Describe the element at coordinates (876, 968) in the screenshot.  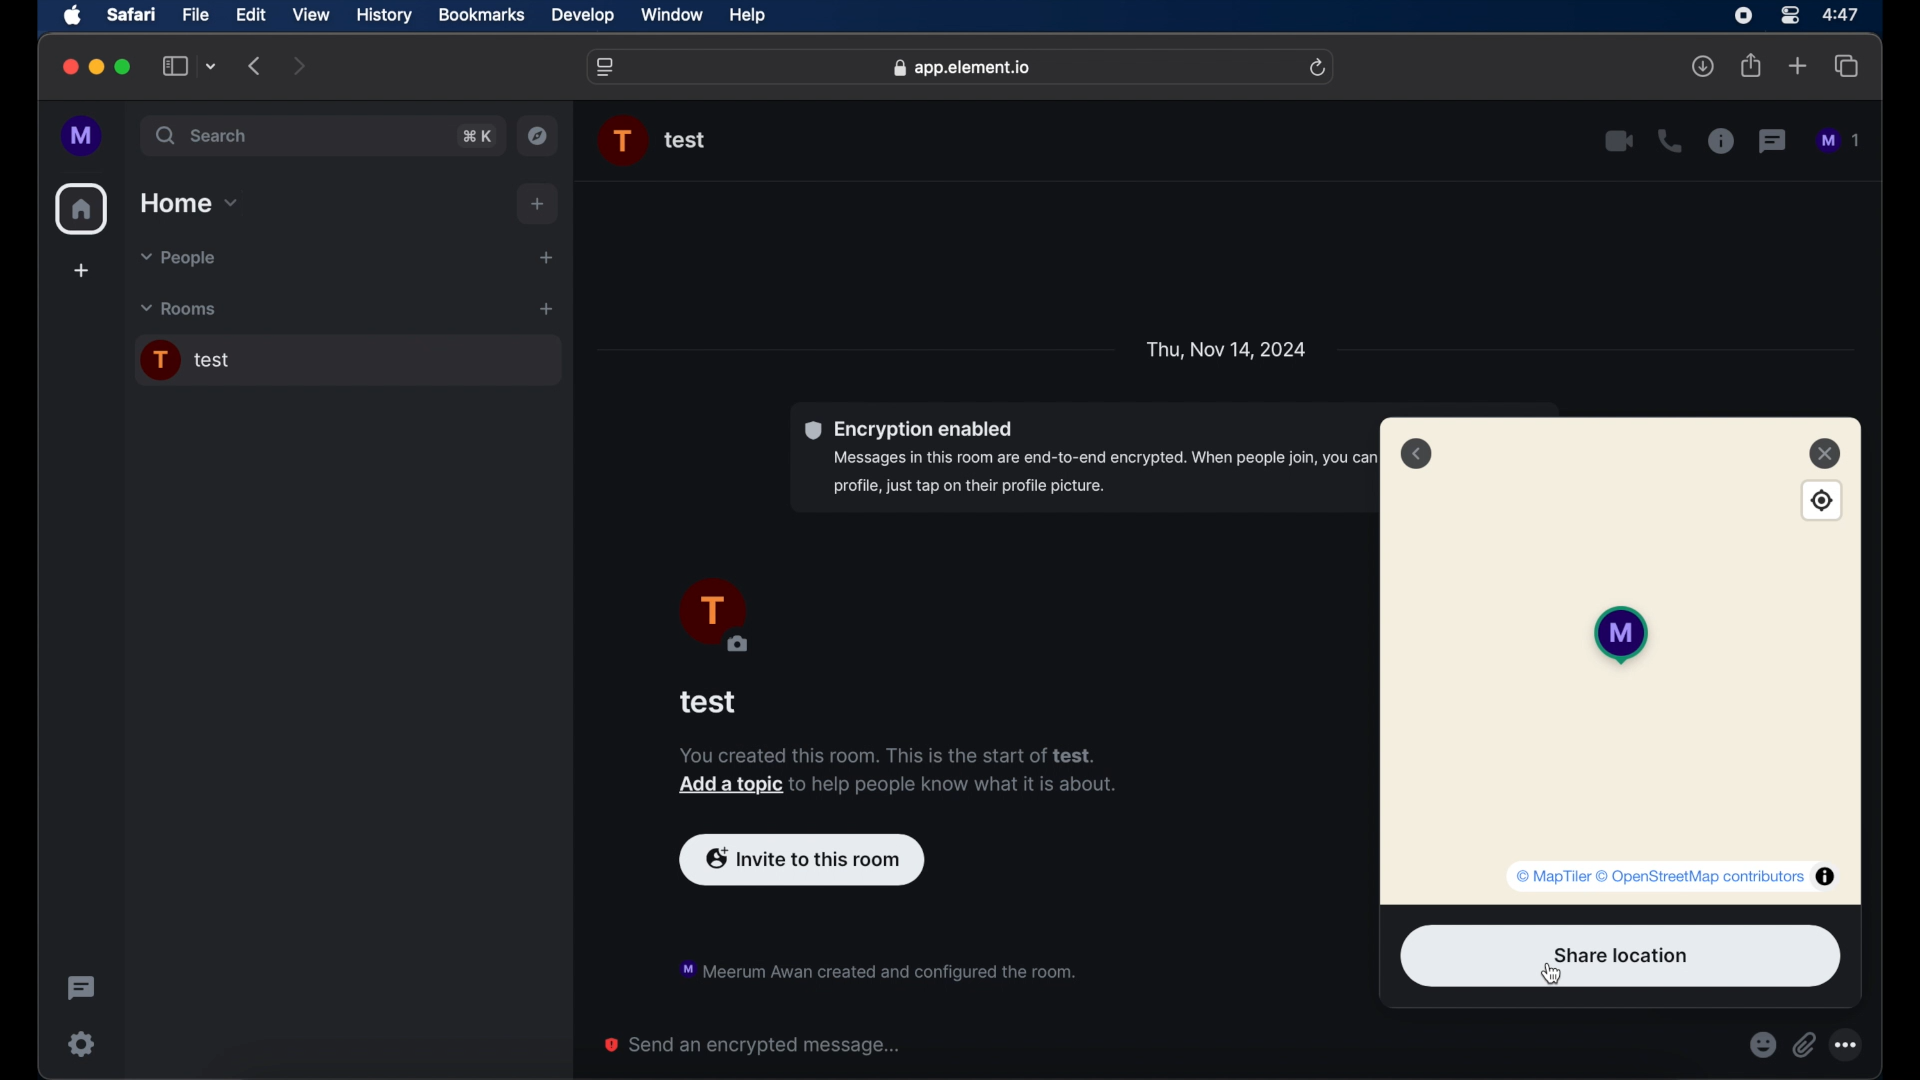
I see `notification` at that location.